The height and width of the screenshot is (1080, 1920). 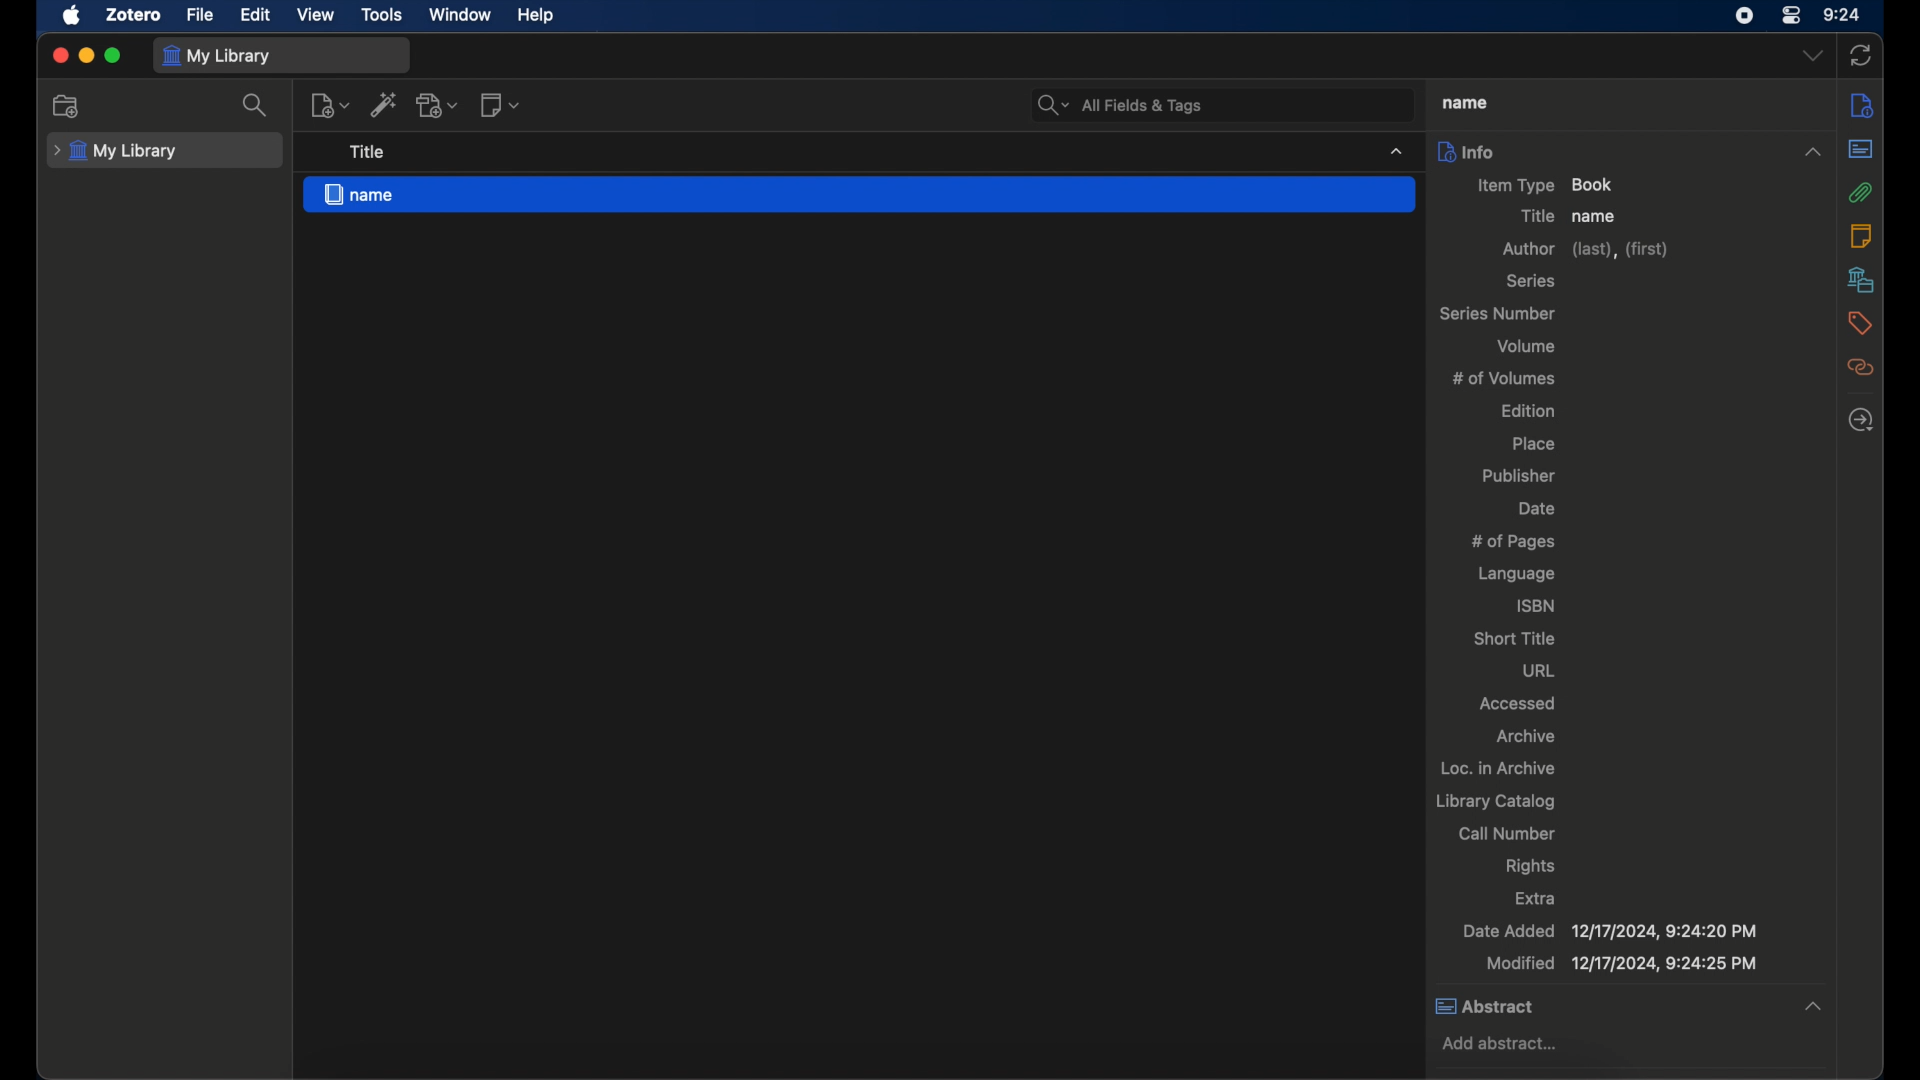 I want to click on date added, so click(x=1608, y=931).